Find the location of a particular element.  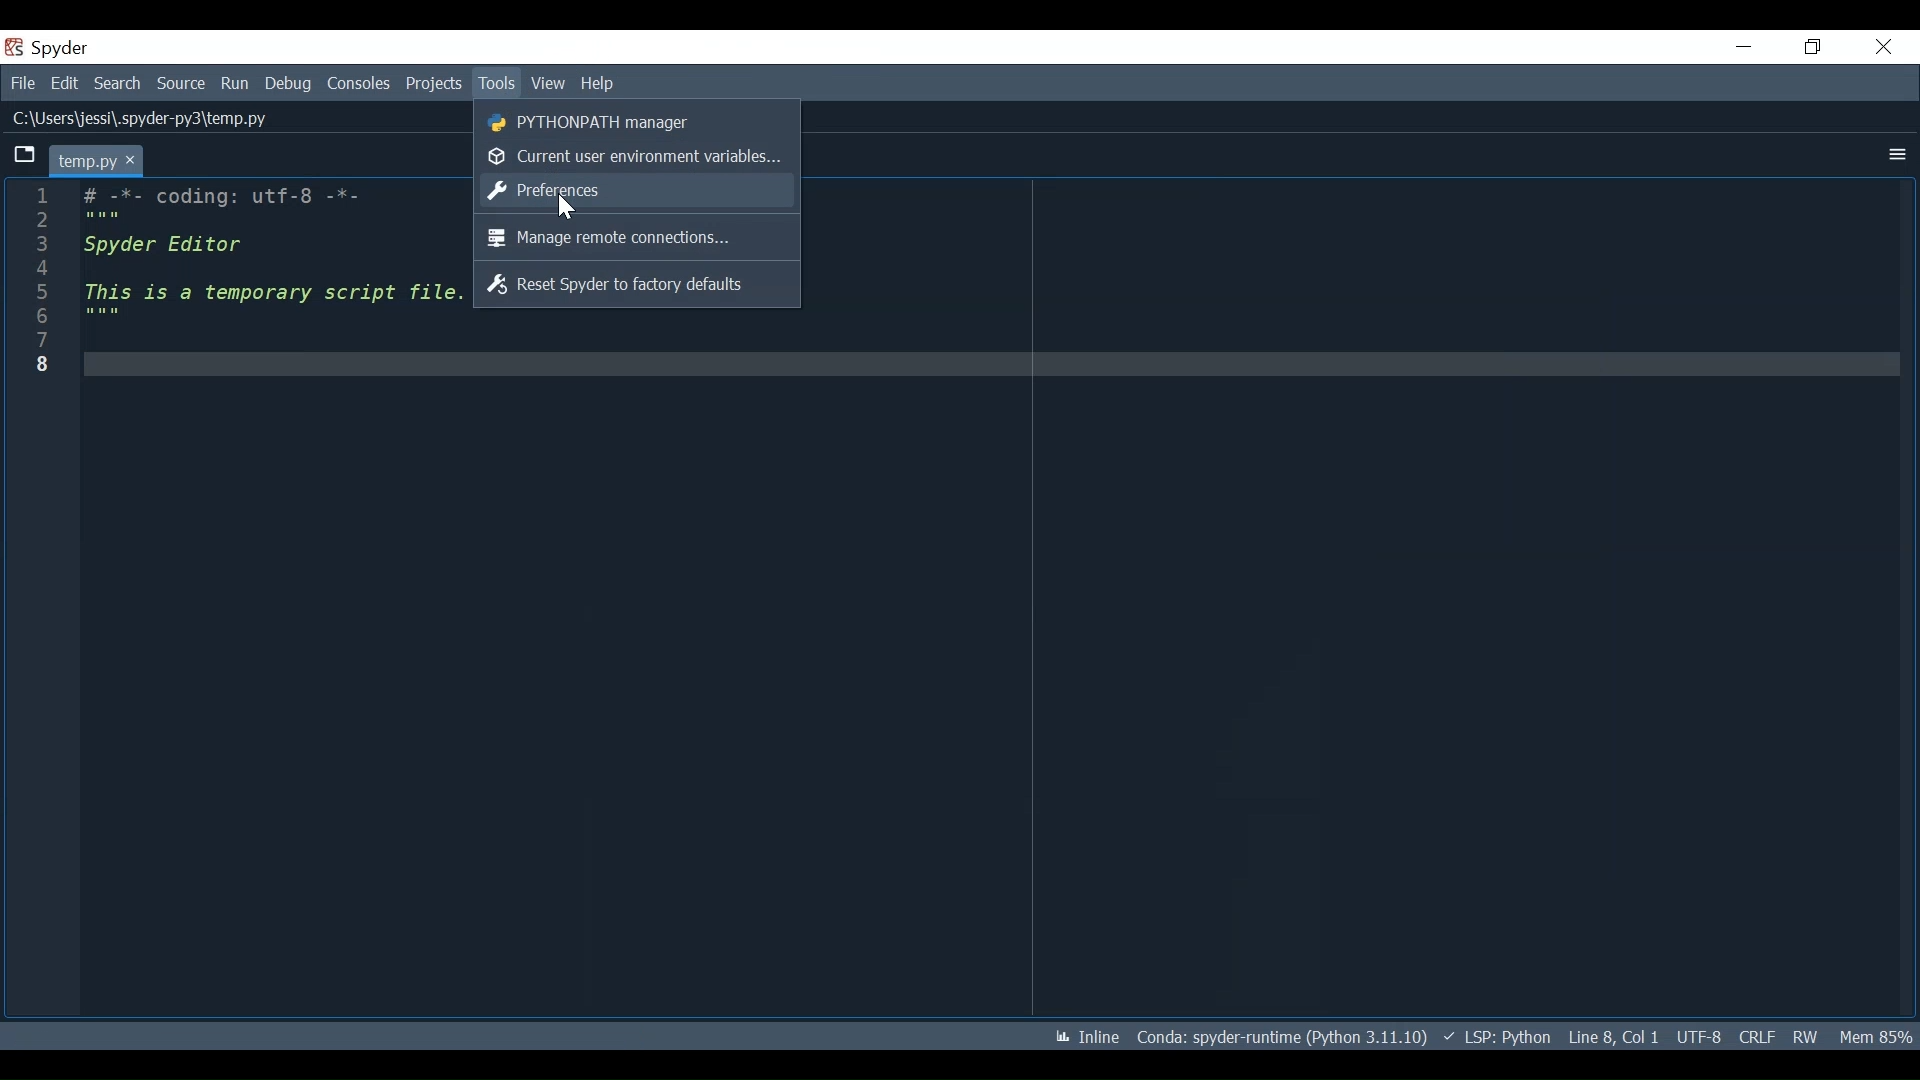

Minimize is located at coordinates (1744, 47).